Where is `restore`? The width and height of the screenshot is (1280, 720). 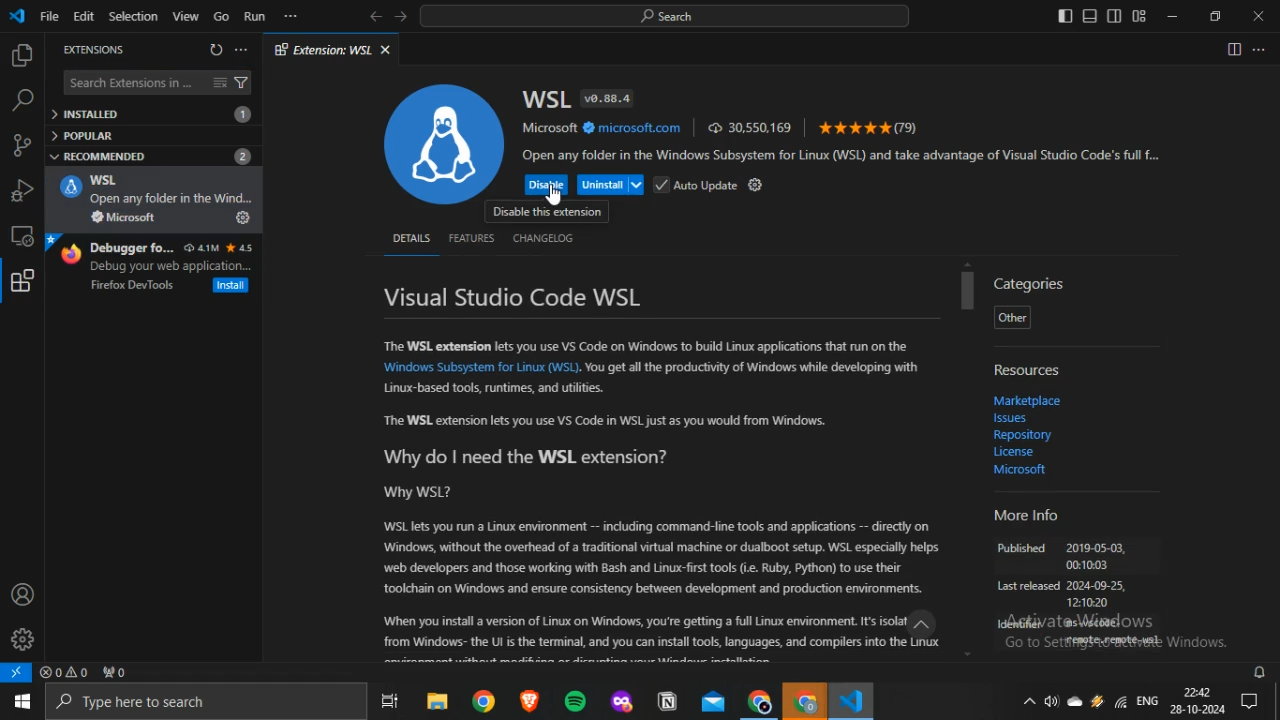 restore is located at coordinates (1215, 15).